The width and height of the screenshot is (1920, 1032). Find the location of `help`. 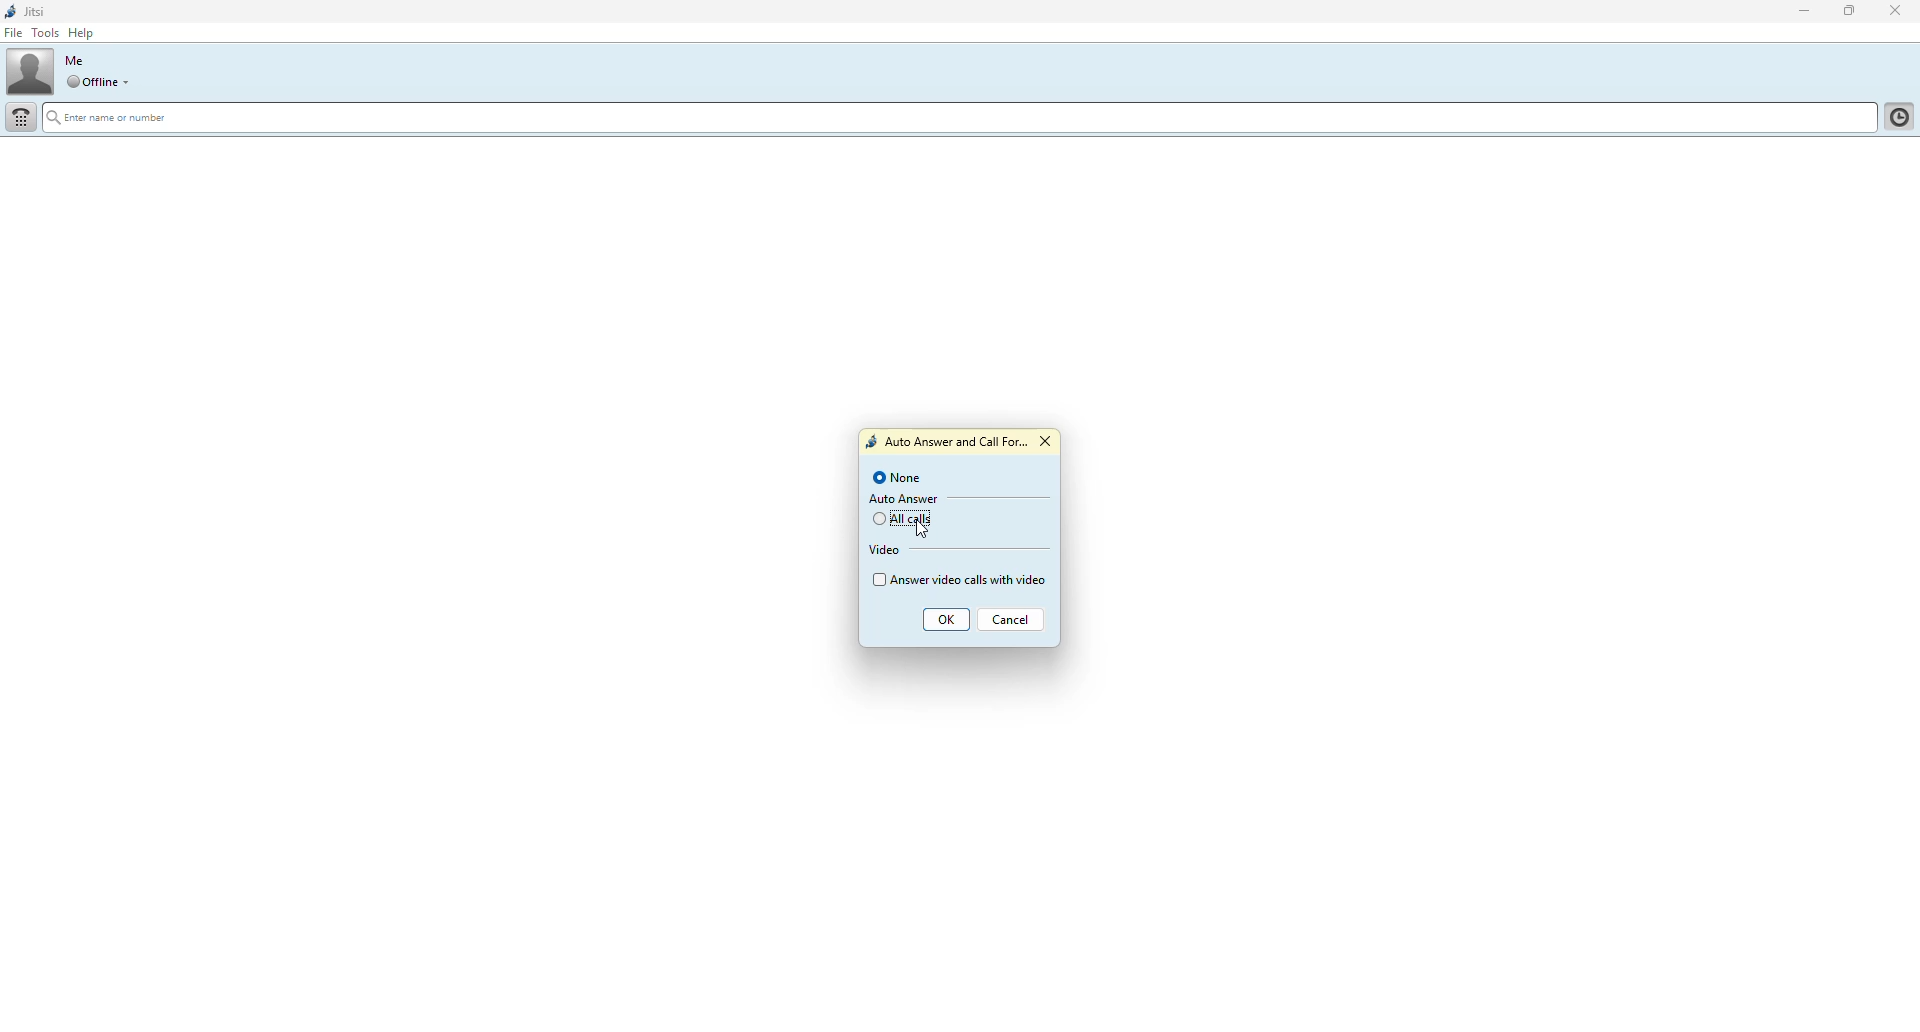

help is located at coordinates (83, 33).